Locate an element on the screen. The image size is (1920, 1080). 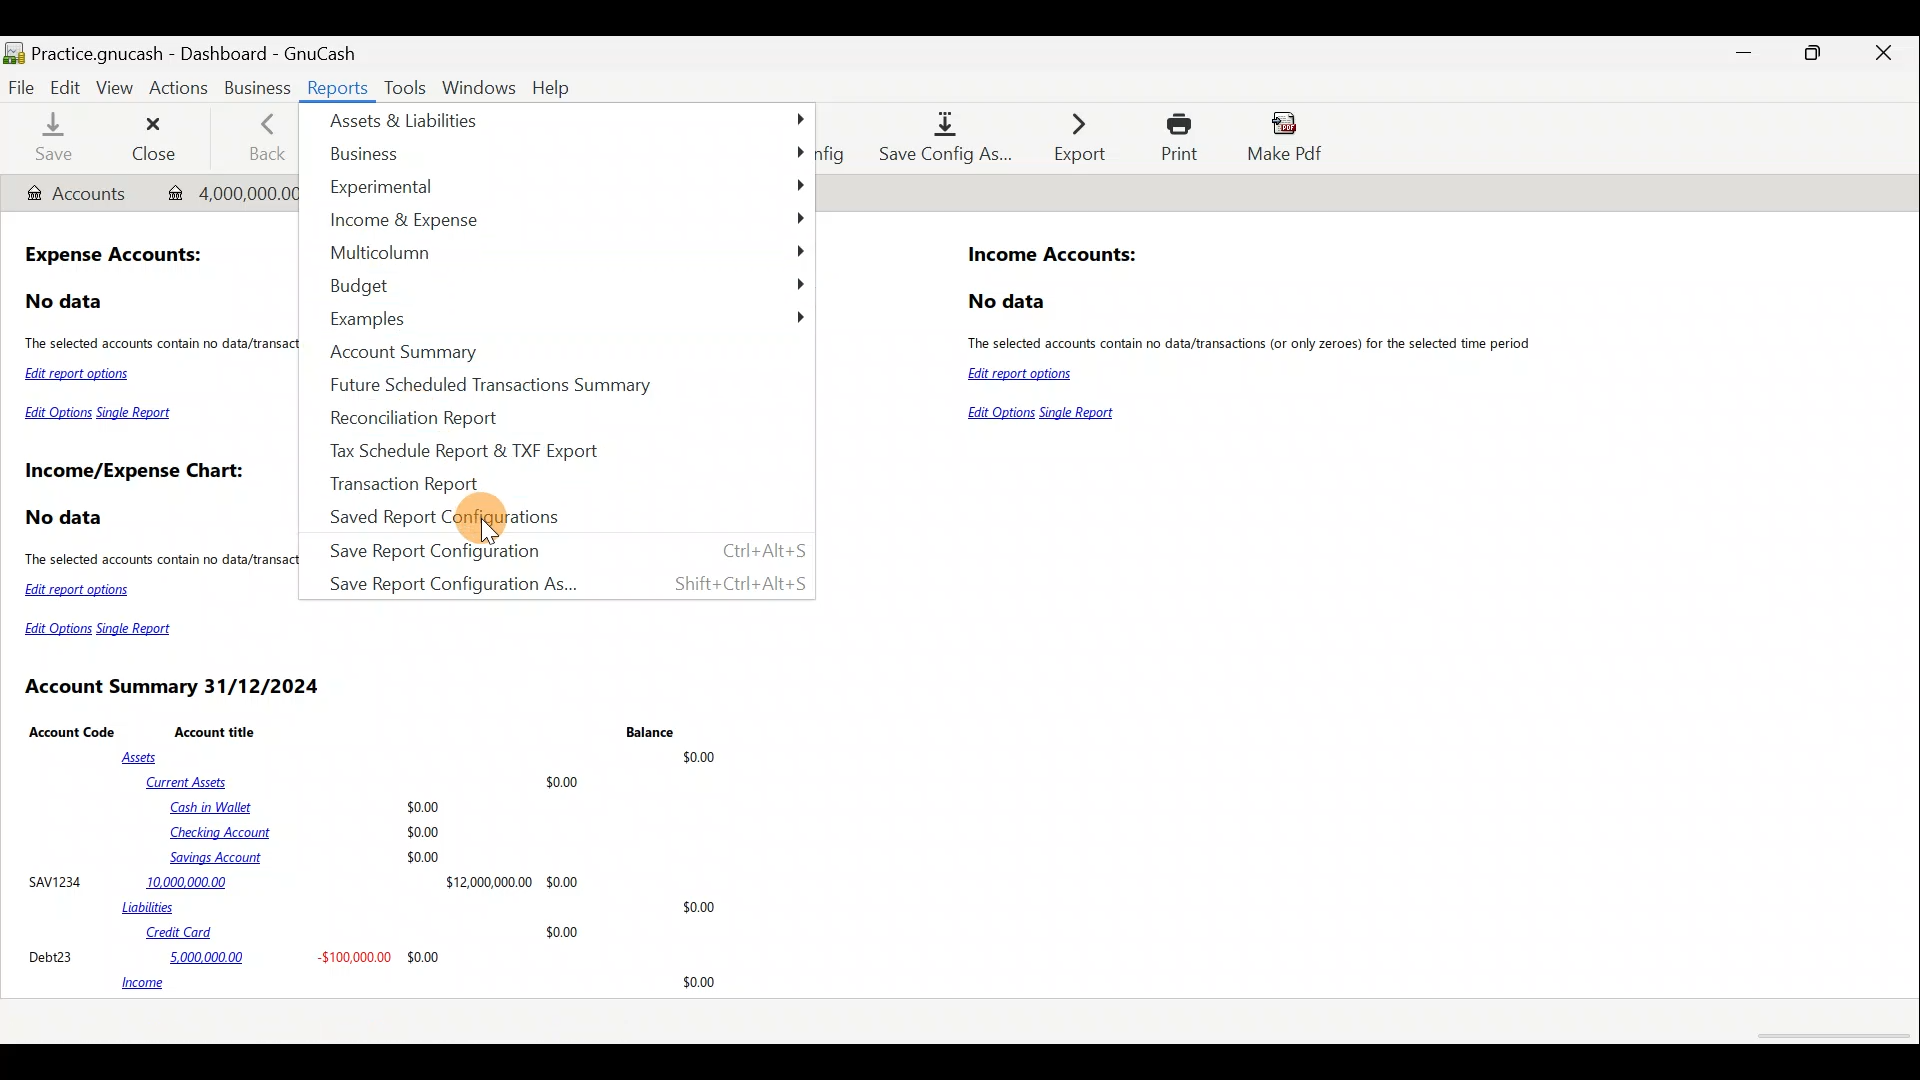
Account Code Account title Balance is located at coordinates (351, 731).